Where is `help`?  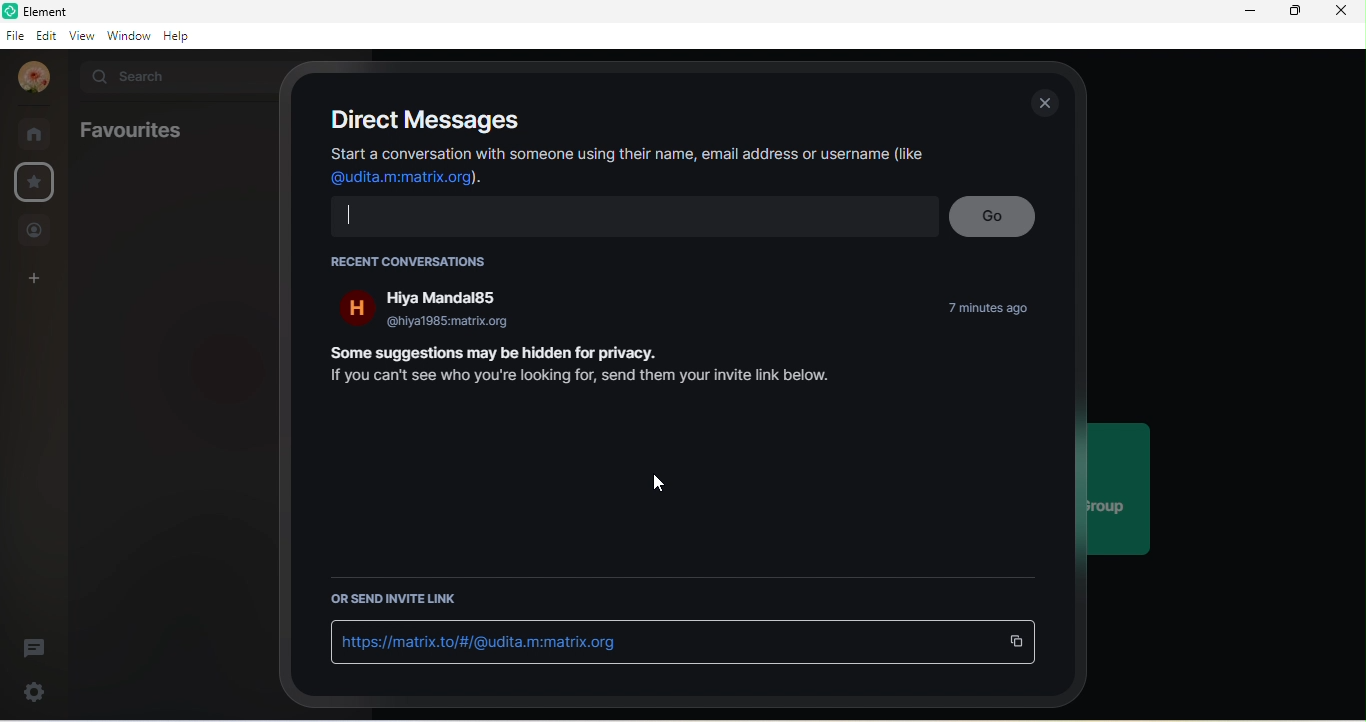 help is located at coordinates (183, 36).